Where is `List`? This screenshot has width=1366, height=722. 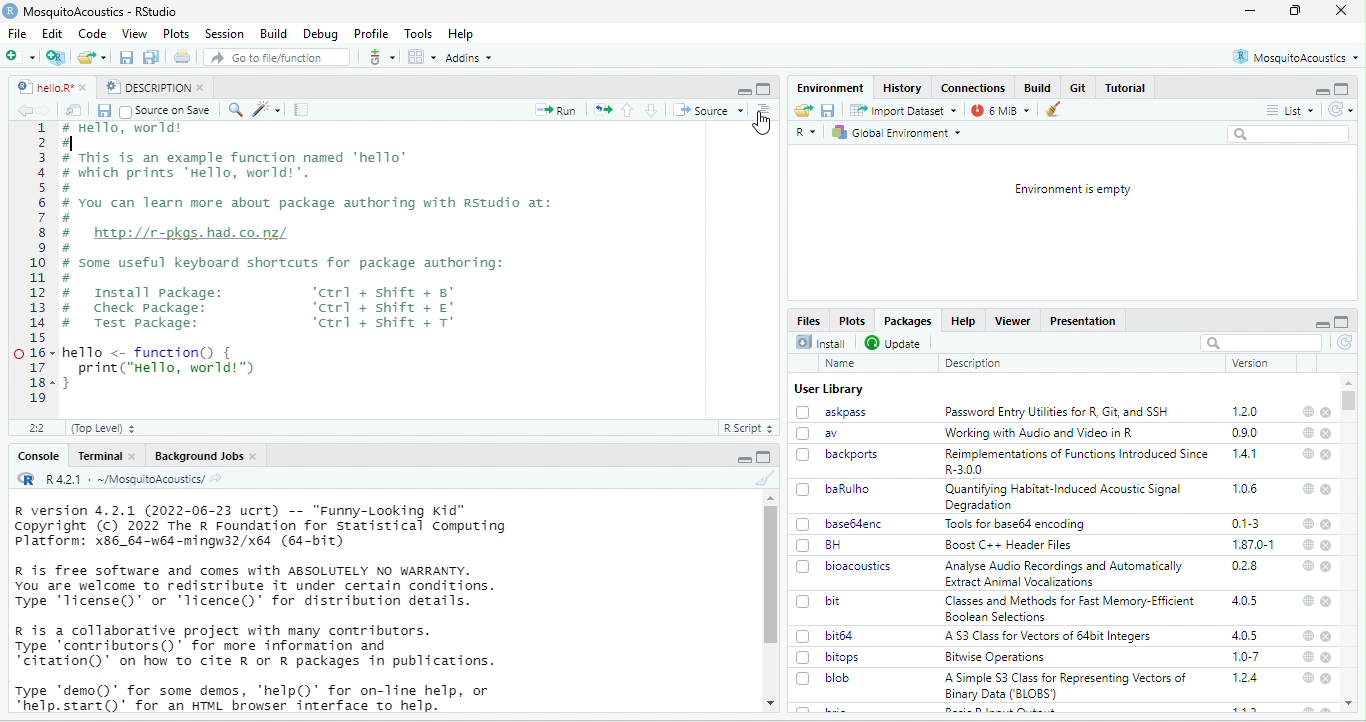
List is located at coordinates (1291, 109).